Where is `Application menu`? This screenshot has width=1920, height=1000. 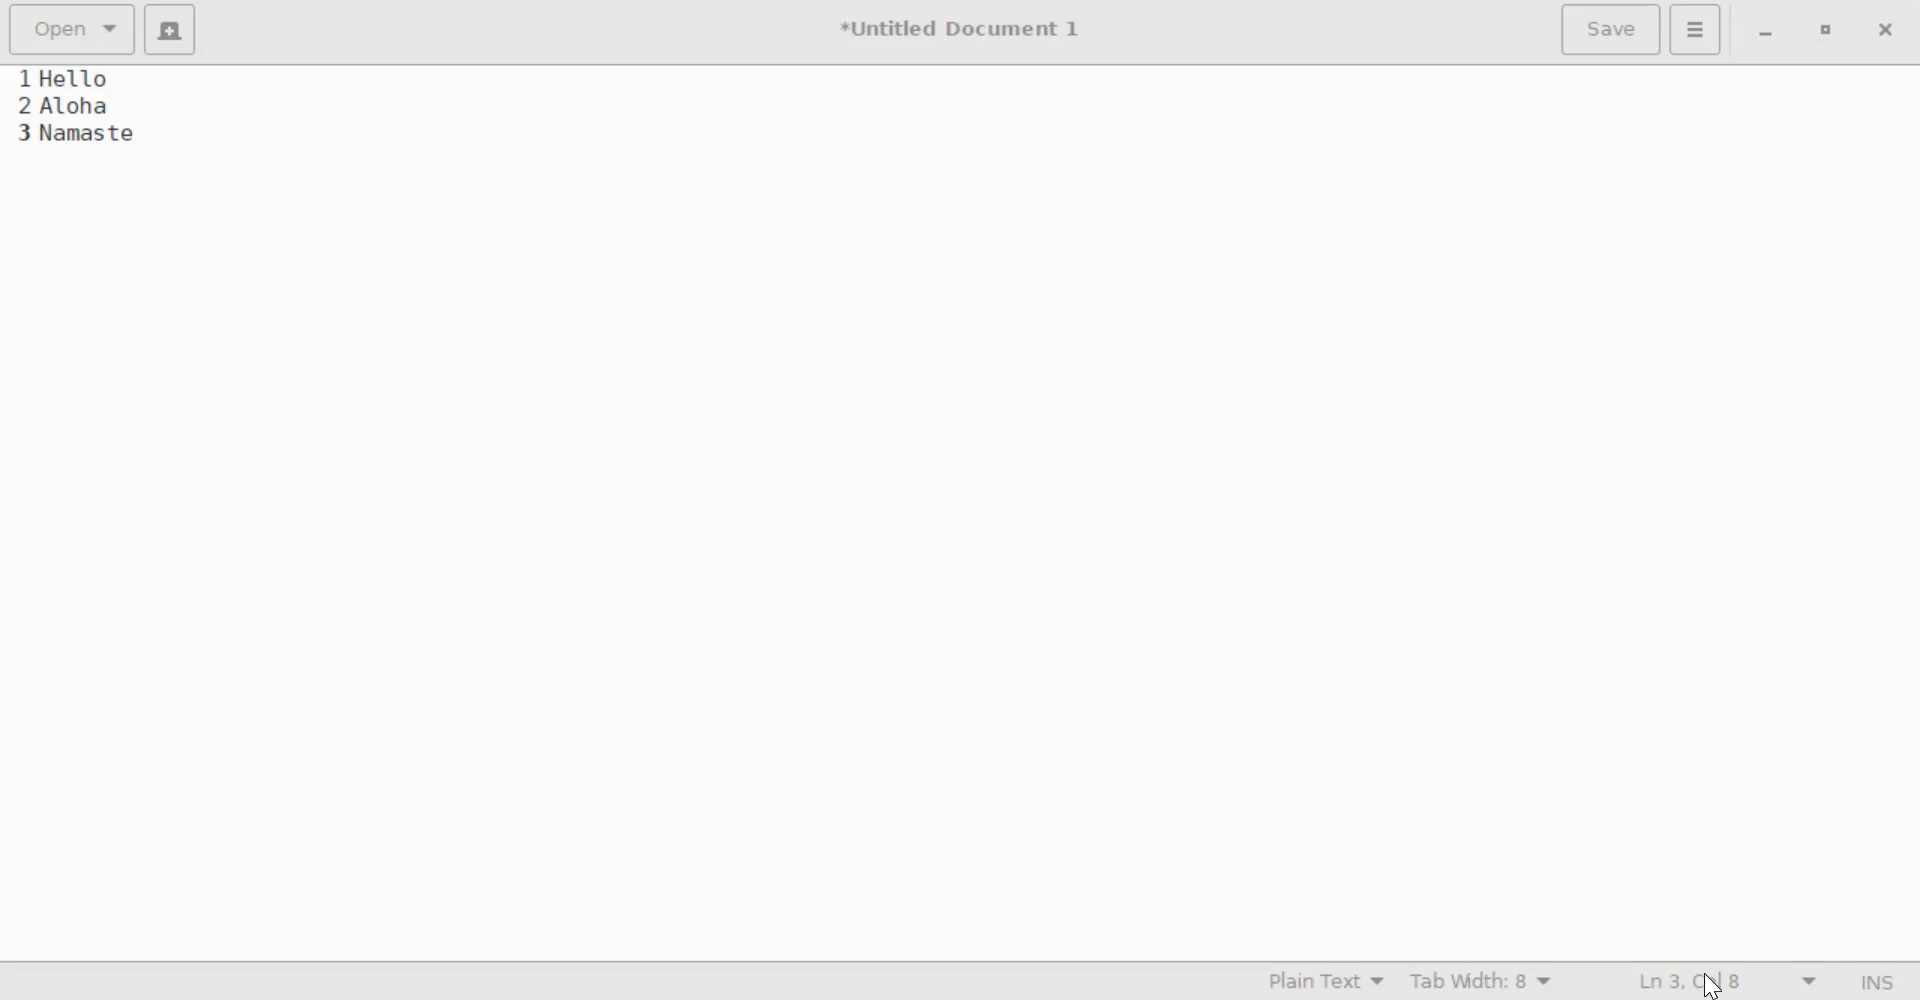
Application menu is located at coordinates (1697, 28).